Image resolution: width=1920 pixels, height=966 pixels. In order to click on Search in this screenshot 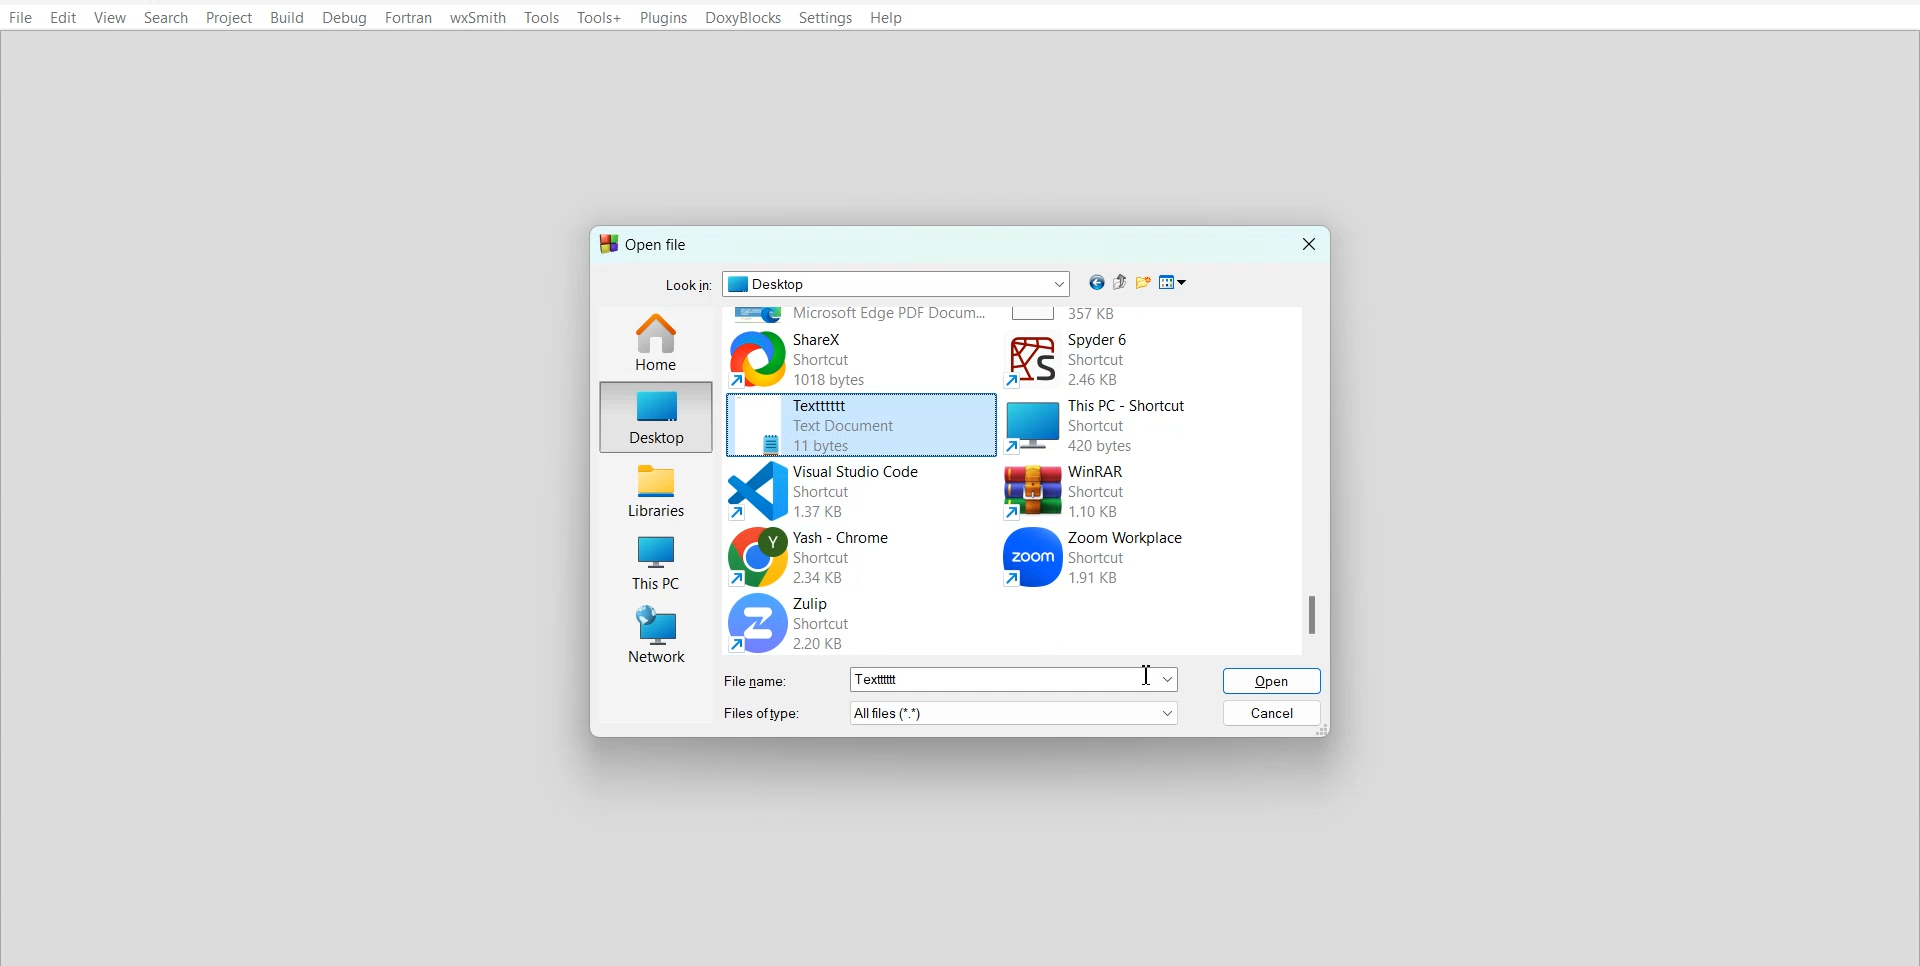, I will do `click(167, 17)`.